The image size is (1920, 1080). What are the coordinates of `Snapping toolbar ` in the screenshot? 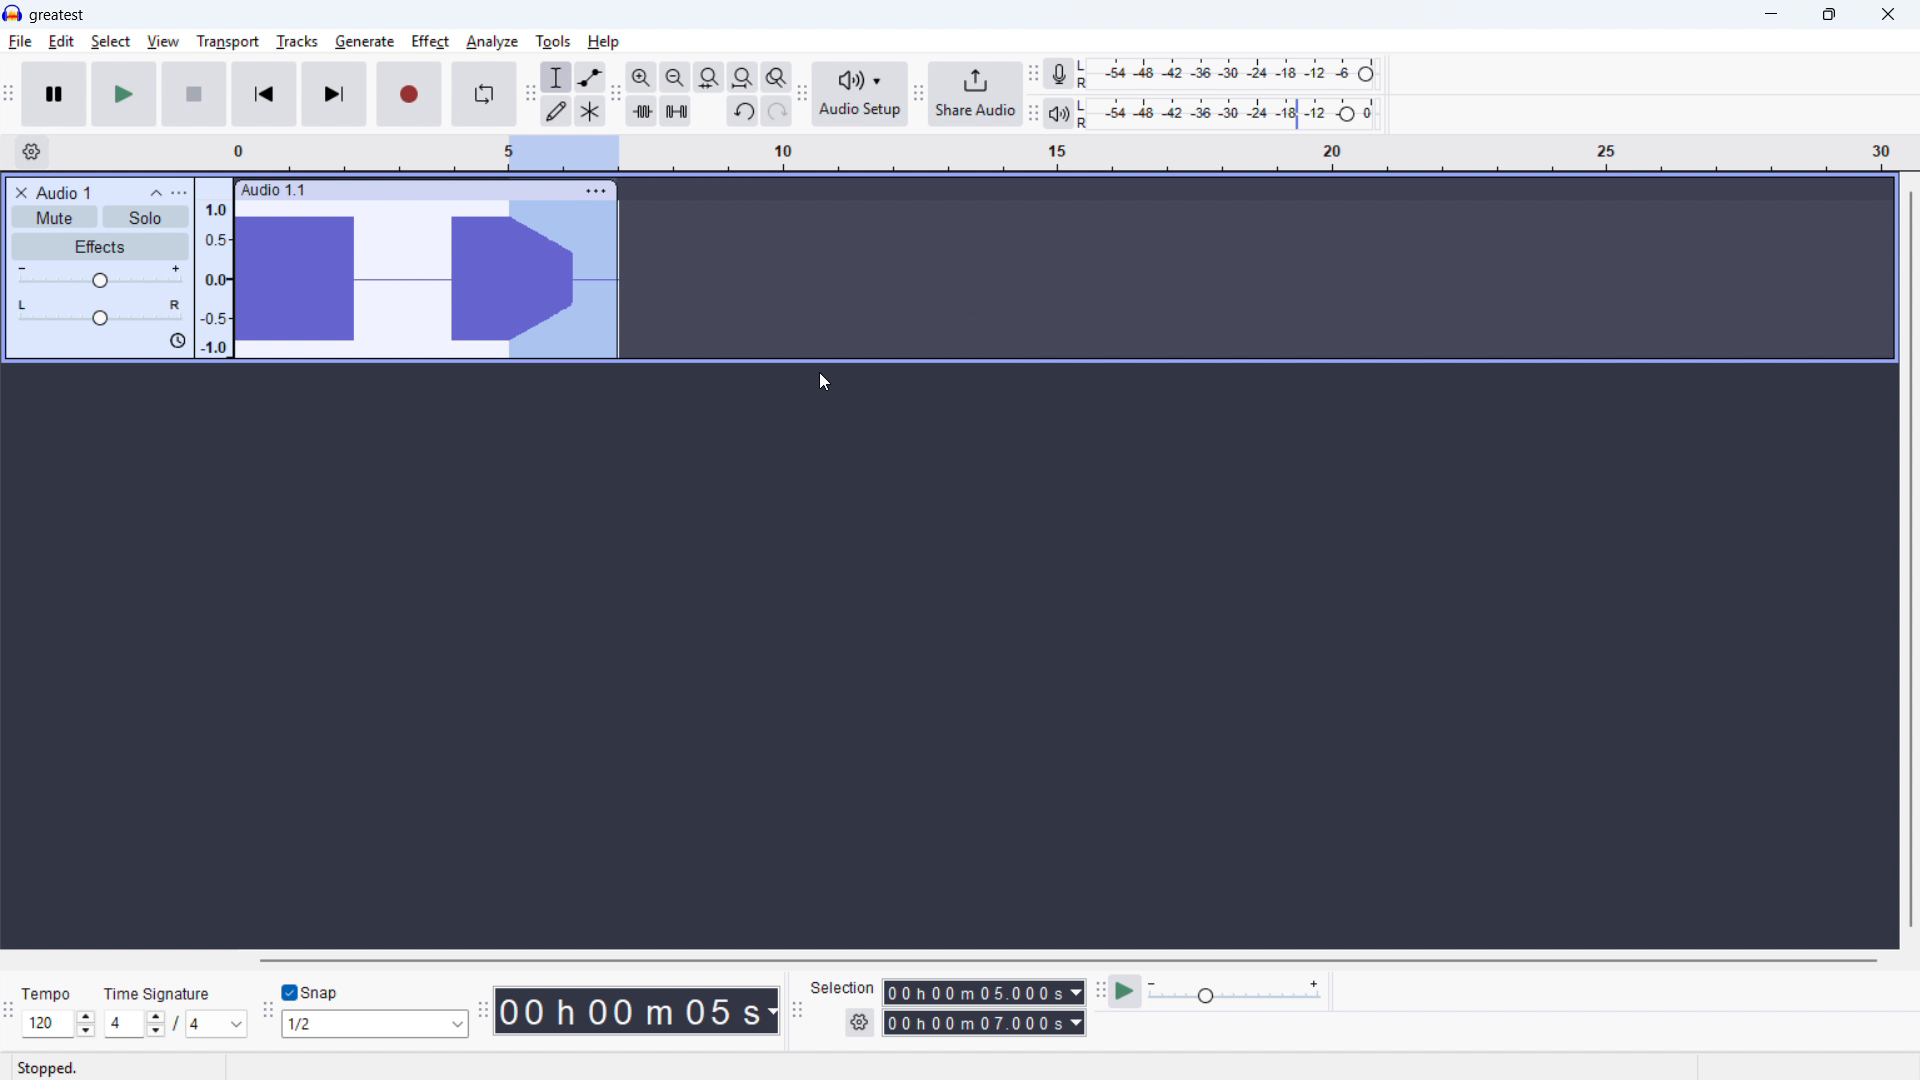 It's located at (269, 1014).